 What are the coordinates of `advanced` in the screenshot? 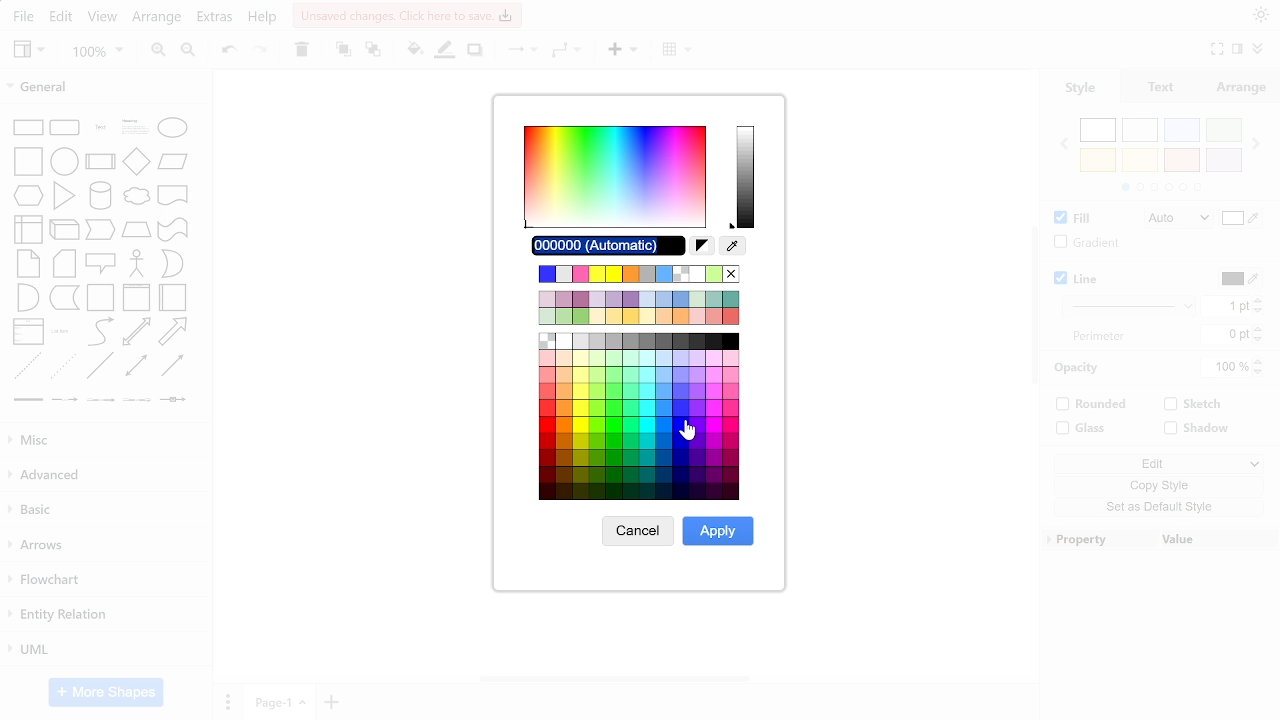 It's located at (103, 476).